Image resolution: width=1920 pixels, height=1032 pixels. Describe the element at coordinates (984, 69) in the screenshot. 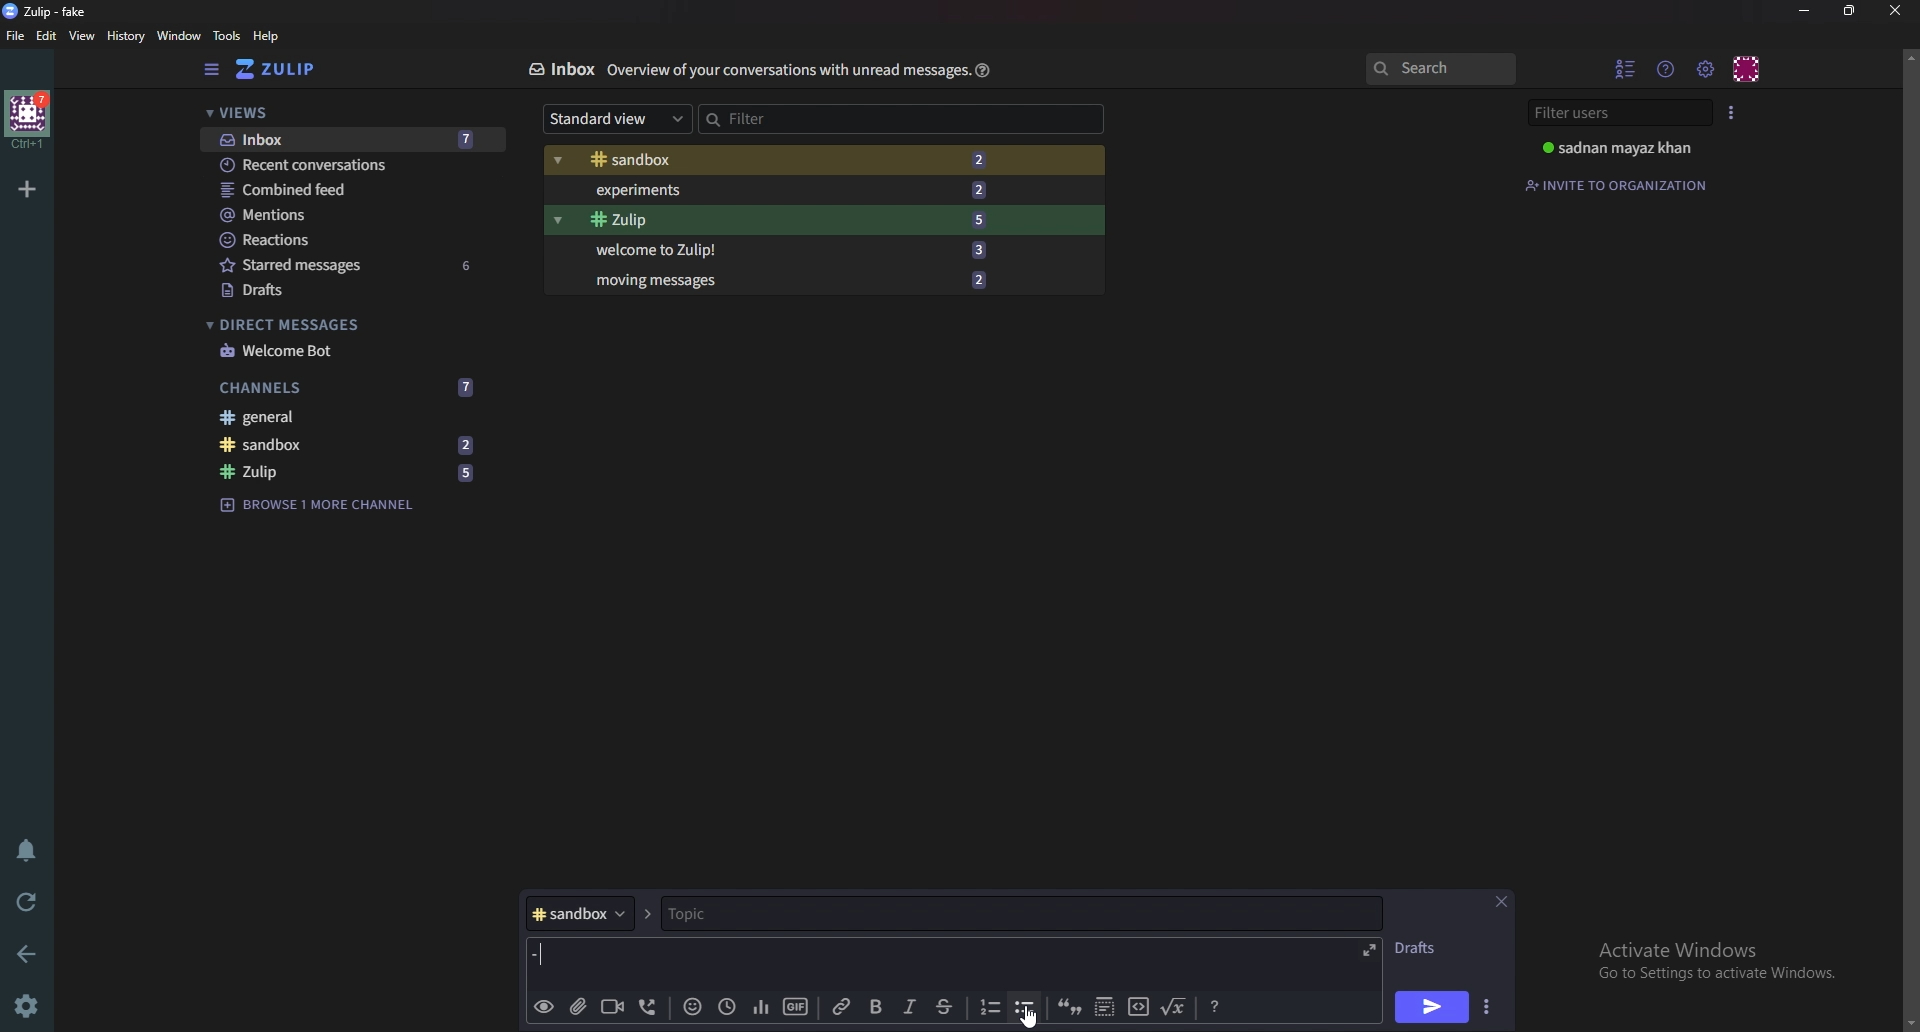

I see `Help` at that location.